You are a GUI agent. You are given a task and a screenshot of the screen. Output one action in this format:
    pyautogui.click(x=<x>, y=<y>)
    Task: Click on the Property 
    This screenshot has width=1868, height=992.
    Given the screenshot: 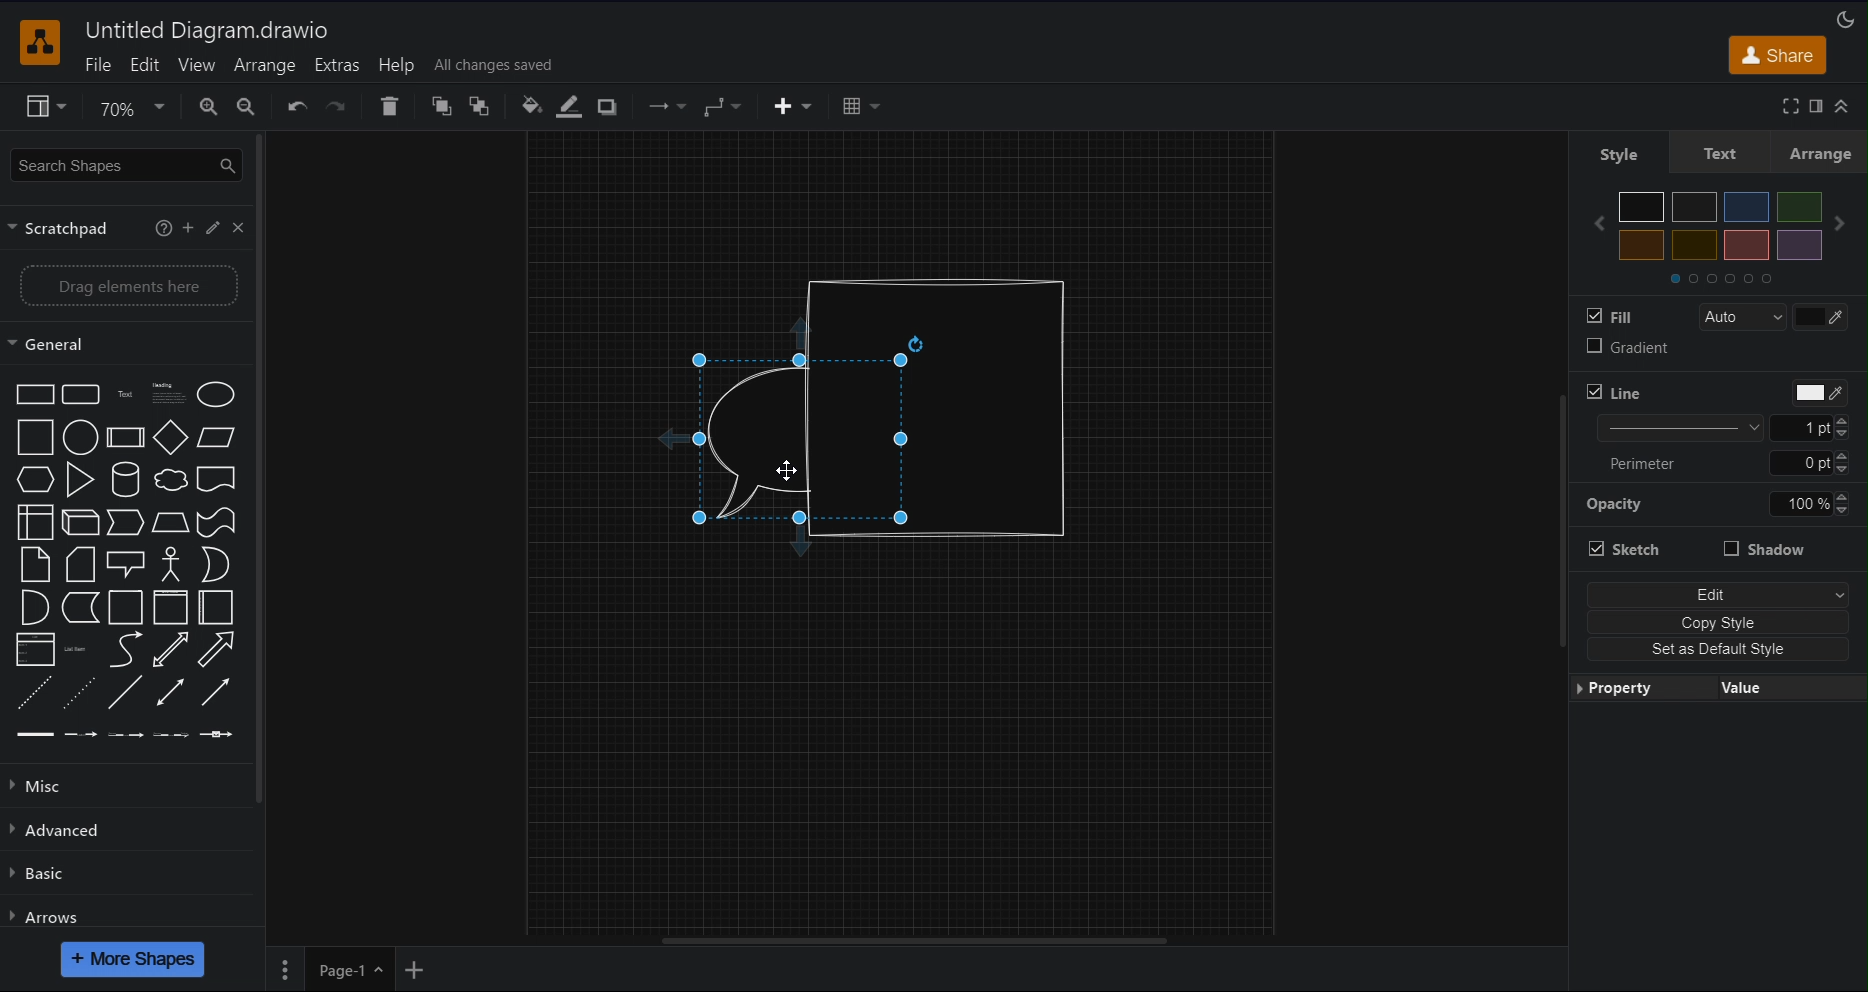 What is the action you would take?
    pyautogui.click(x=1644, y=688)
    